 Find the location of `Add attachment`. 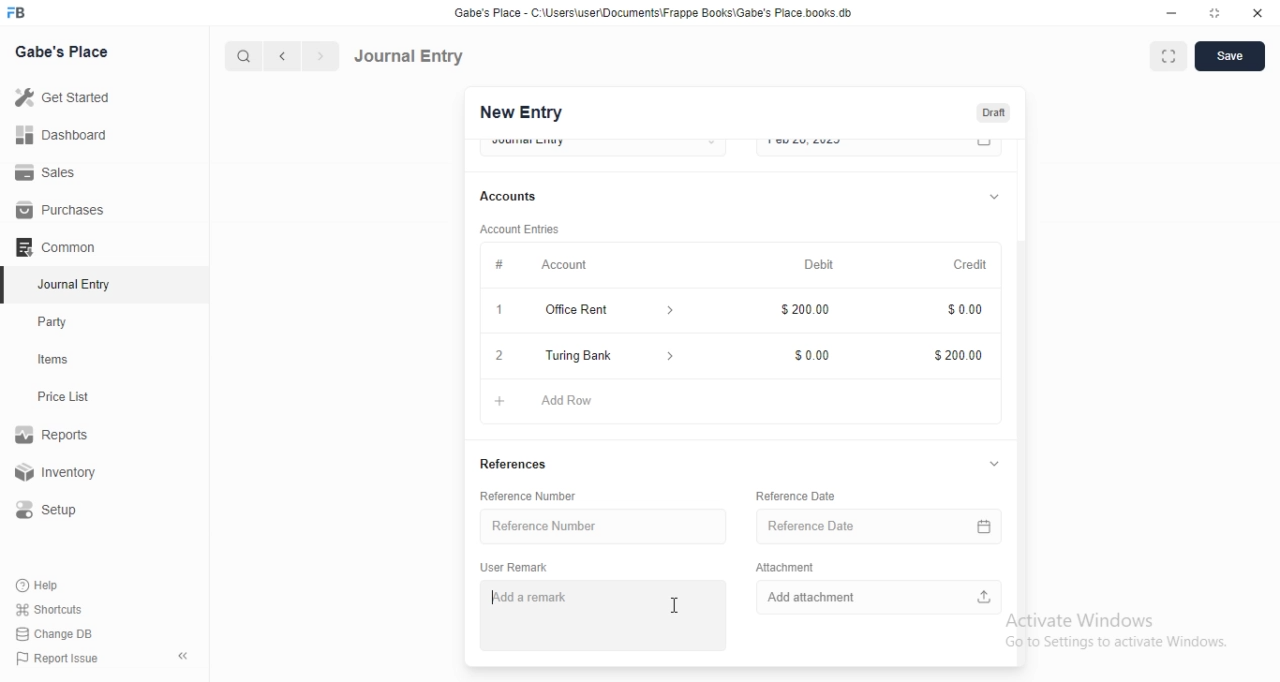

Add attachment is located at coordinates (882, 599).